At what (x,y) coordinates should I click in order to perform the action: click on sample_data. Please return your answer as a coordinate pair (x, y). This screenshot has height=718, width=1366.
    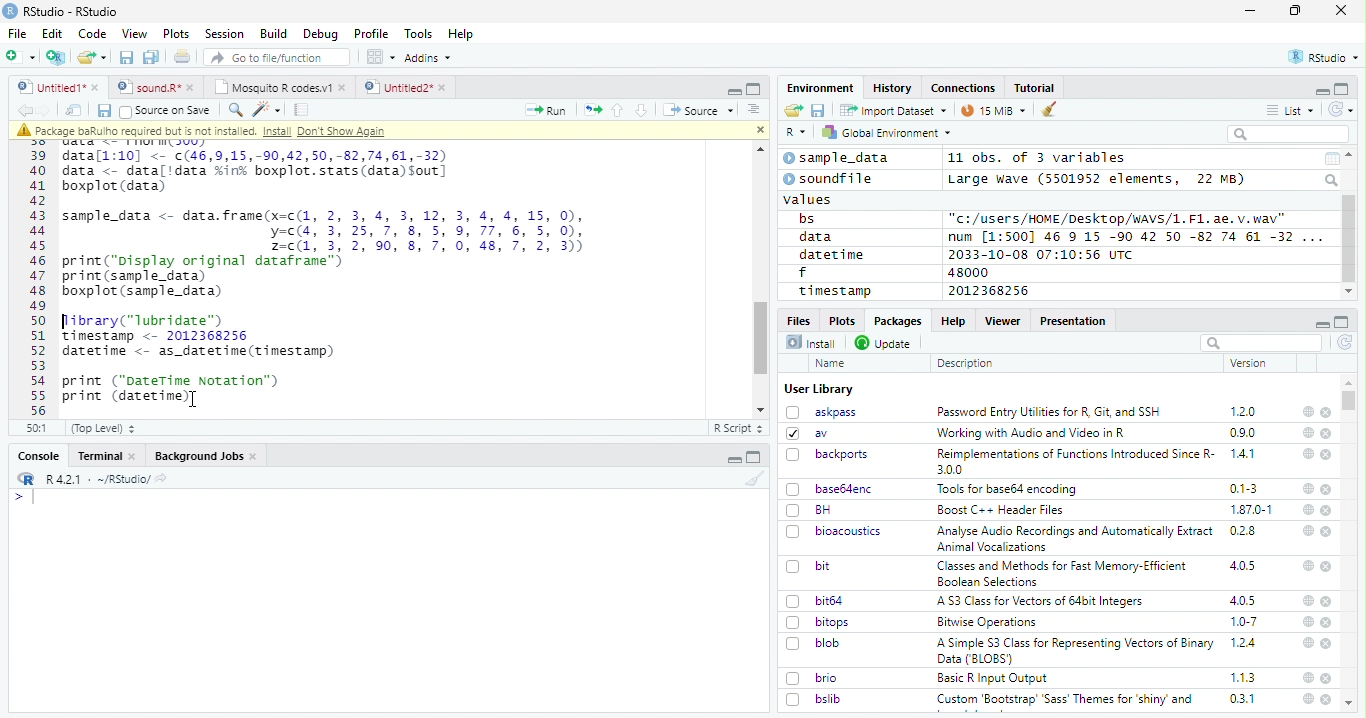
    Looking at the image, I should click on (839, 158).